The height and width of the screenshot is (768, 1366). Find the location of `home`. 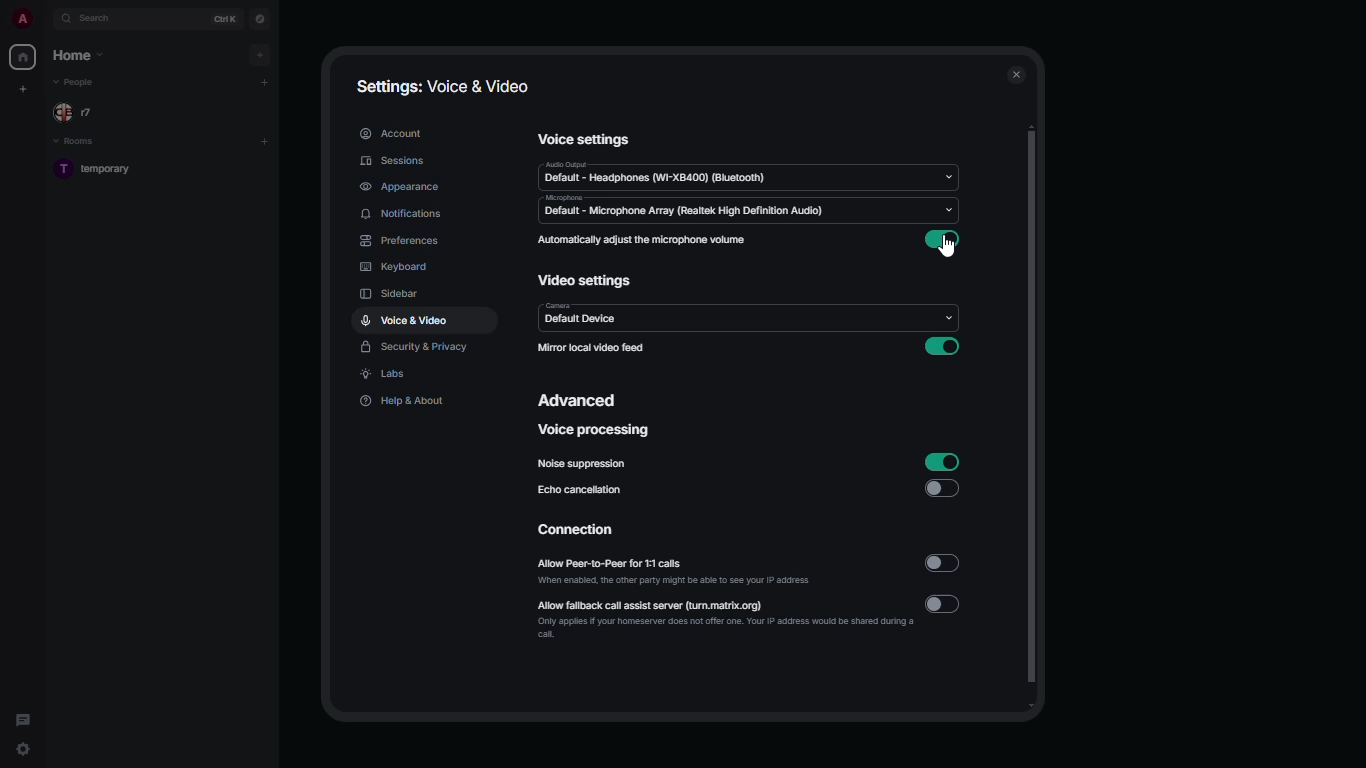

home is located at coordinates (24, 58).